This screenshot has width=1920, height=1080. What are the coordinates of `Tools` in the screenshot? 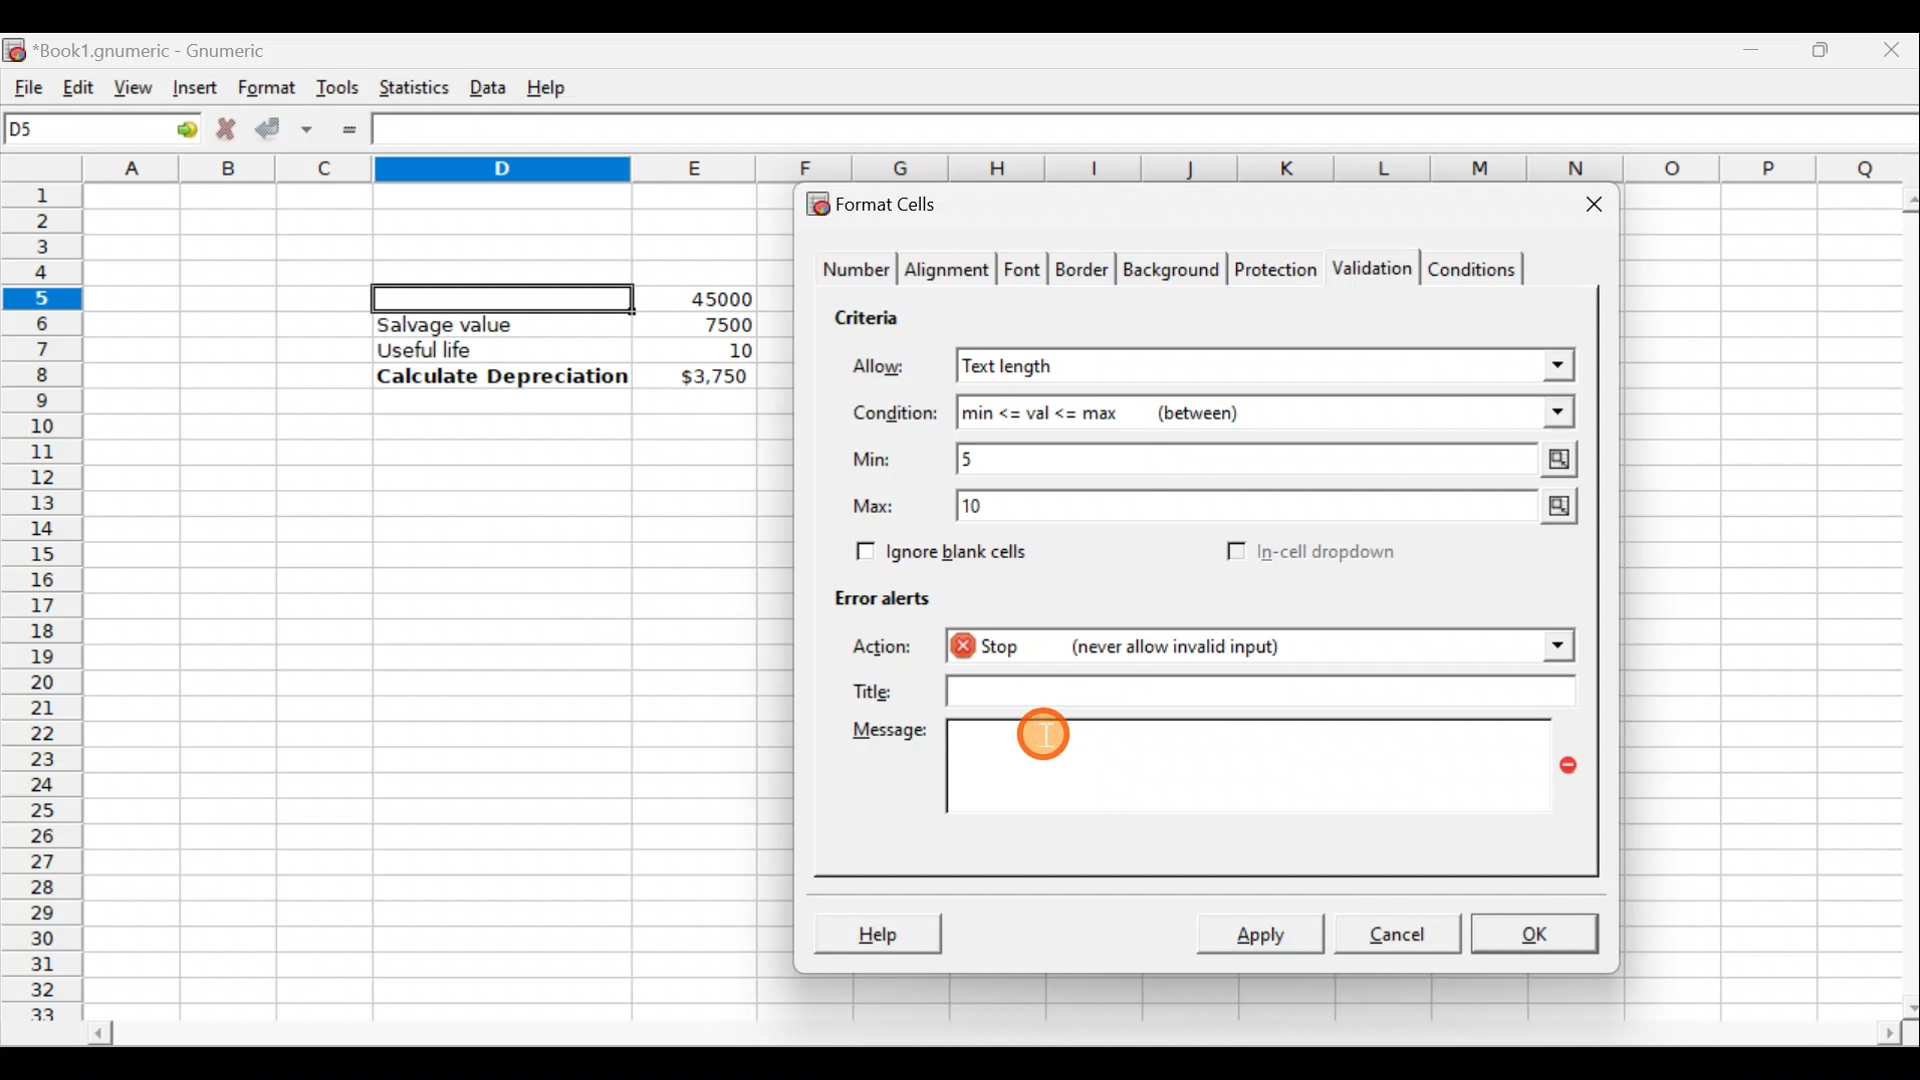 It's located at (337, 86).